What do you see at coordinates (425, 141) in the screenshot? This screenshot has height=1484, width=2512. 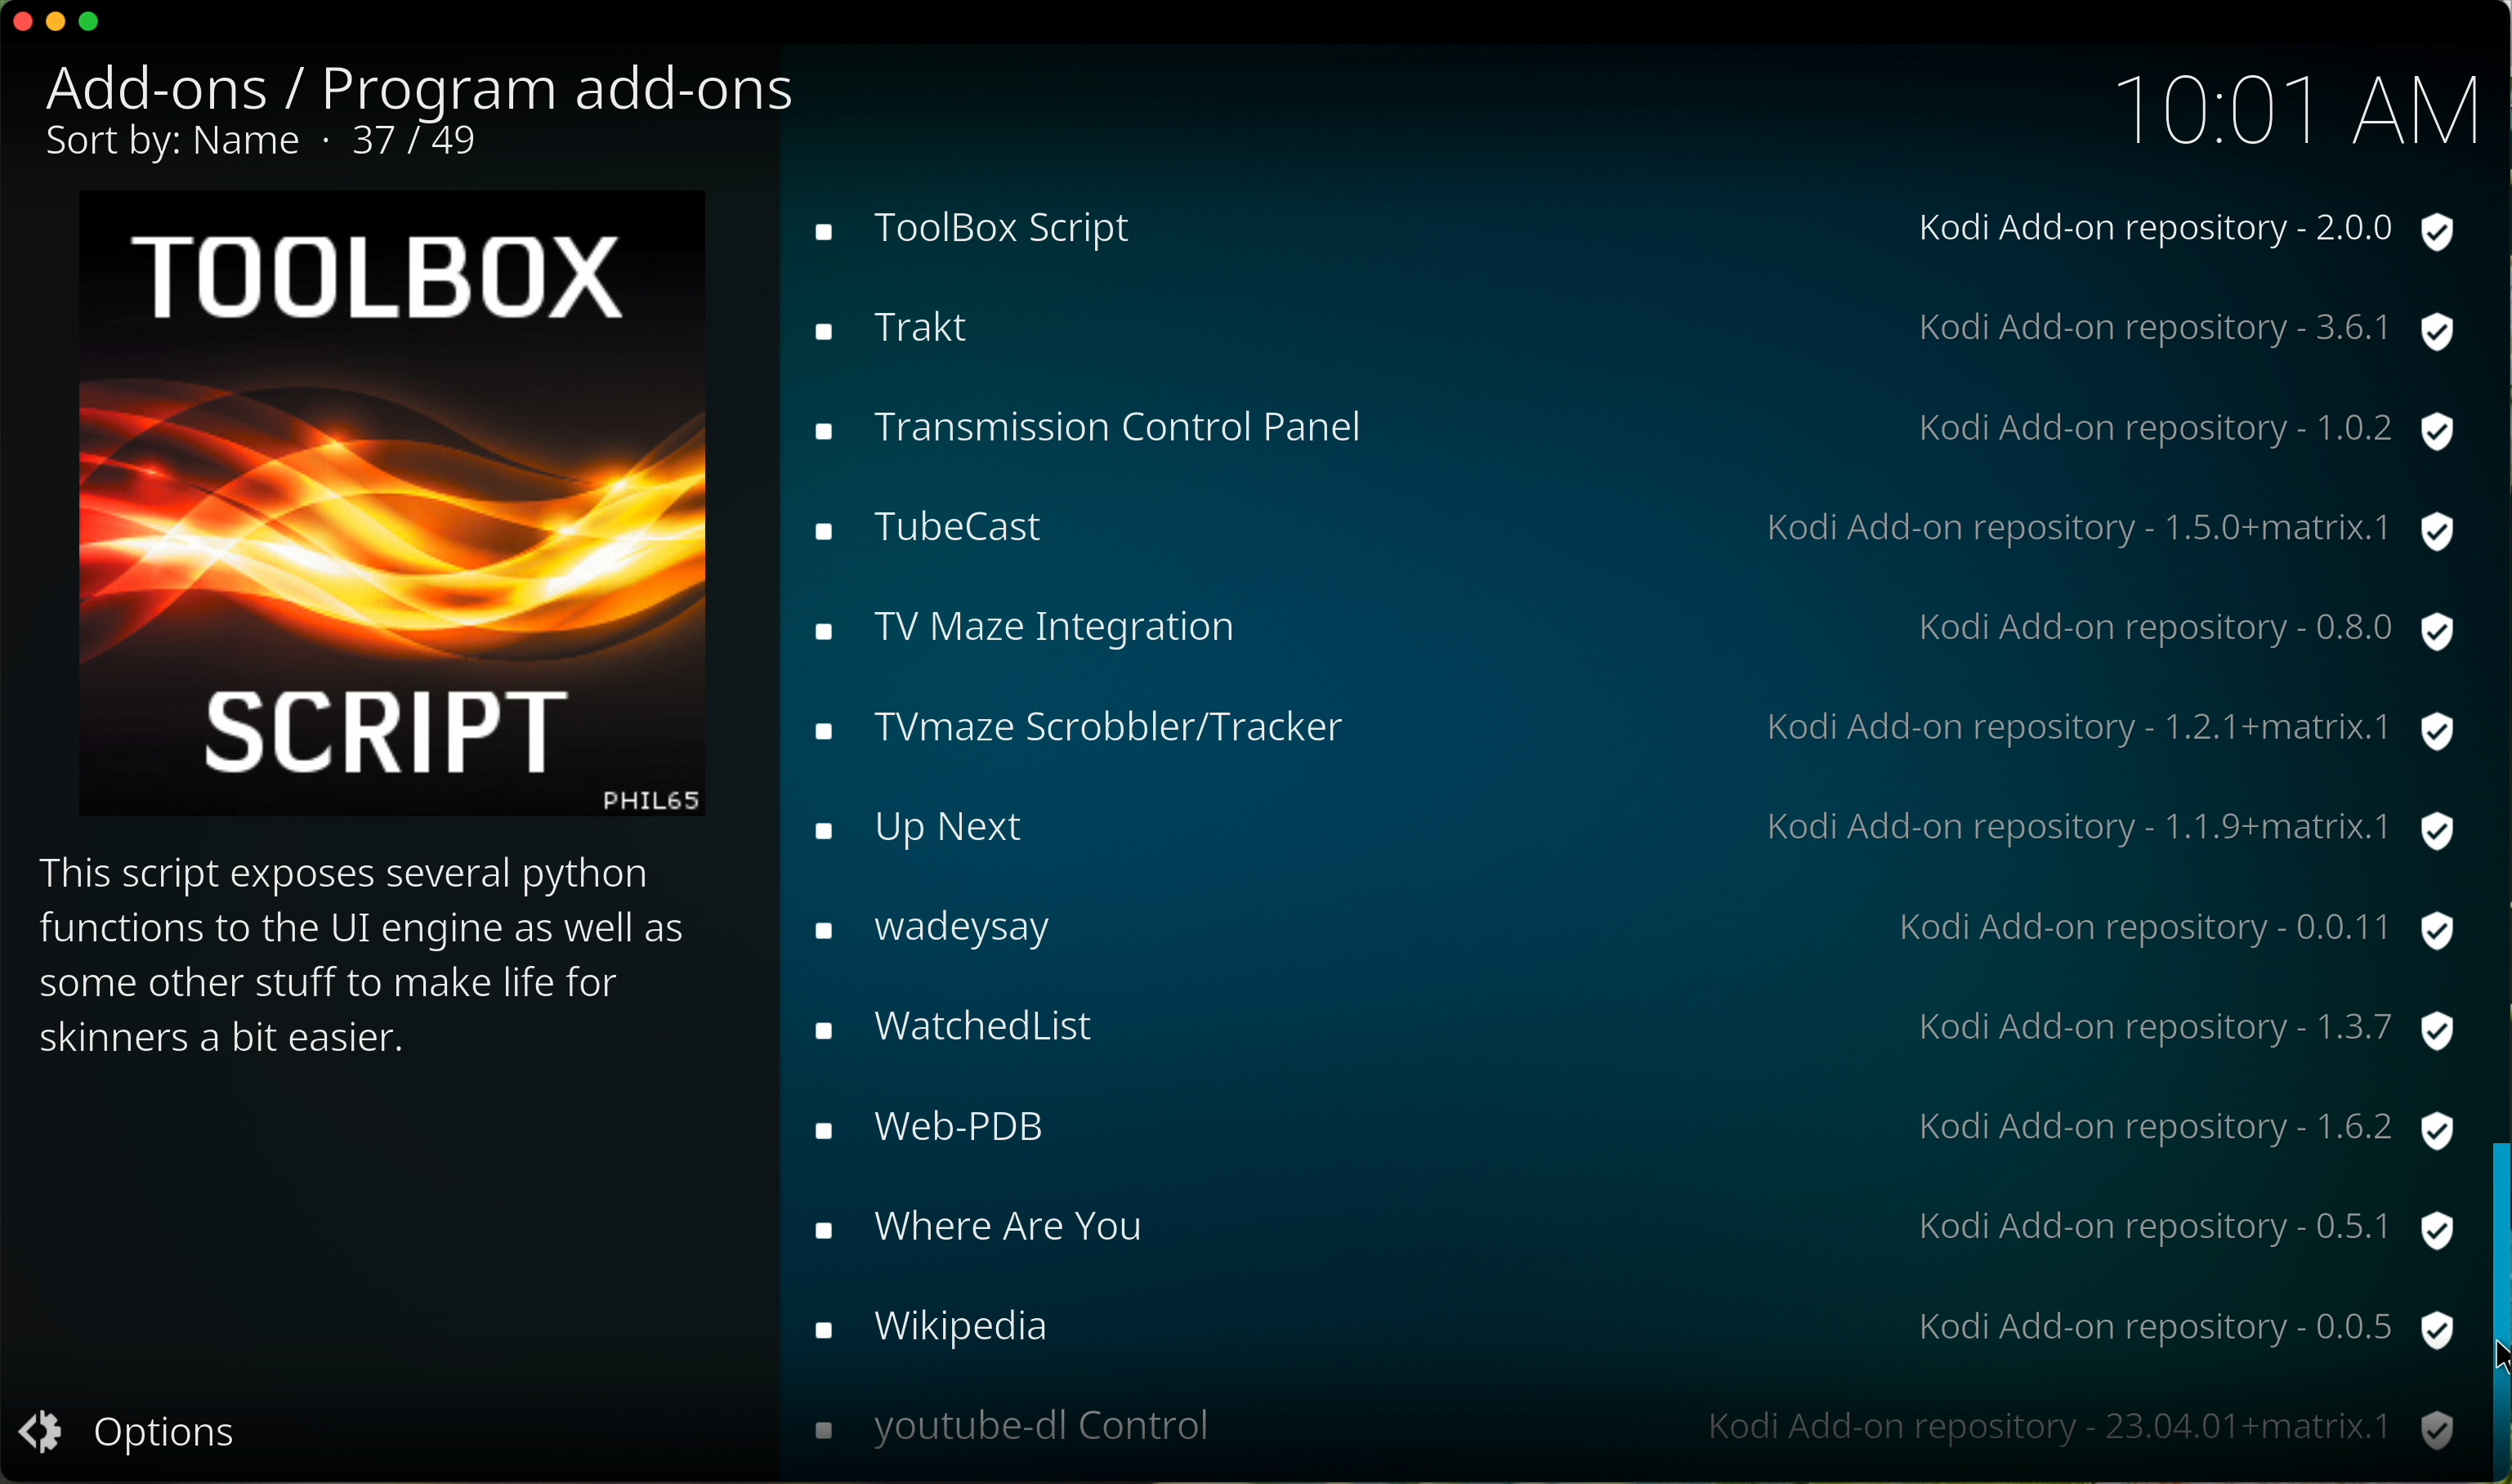 I see `37/49` at bounding box center [425, 141].